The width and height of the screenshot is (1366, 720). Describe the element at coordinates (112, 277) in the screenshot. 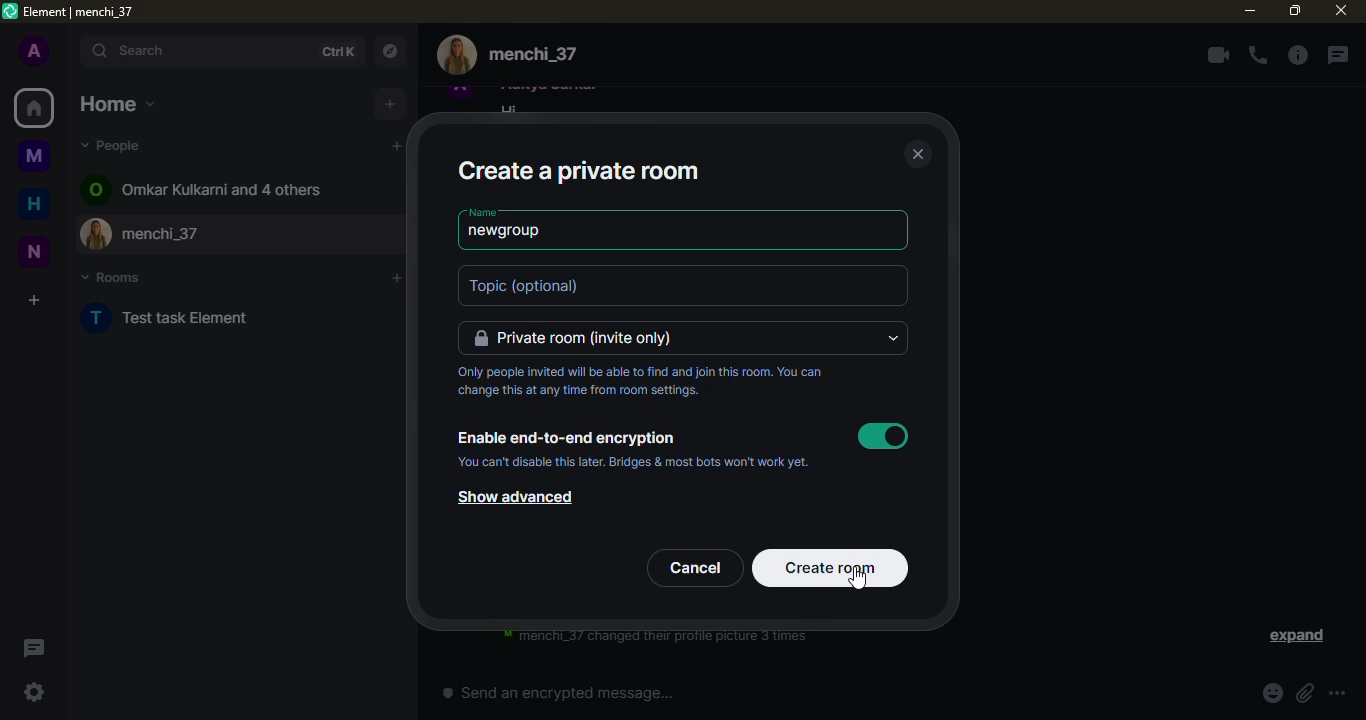

I see `rooms` at that location.